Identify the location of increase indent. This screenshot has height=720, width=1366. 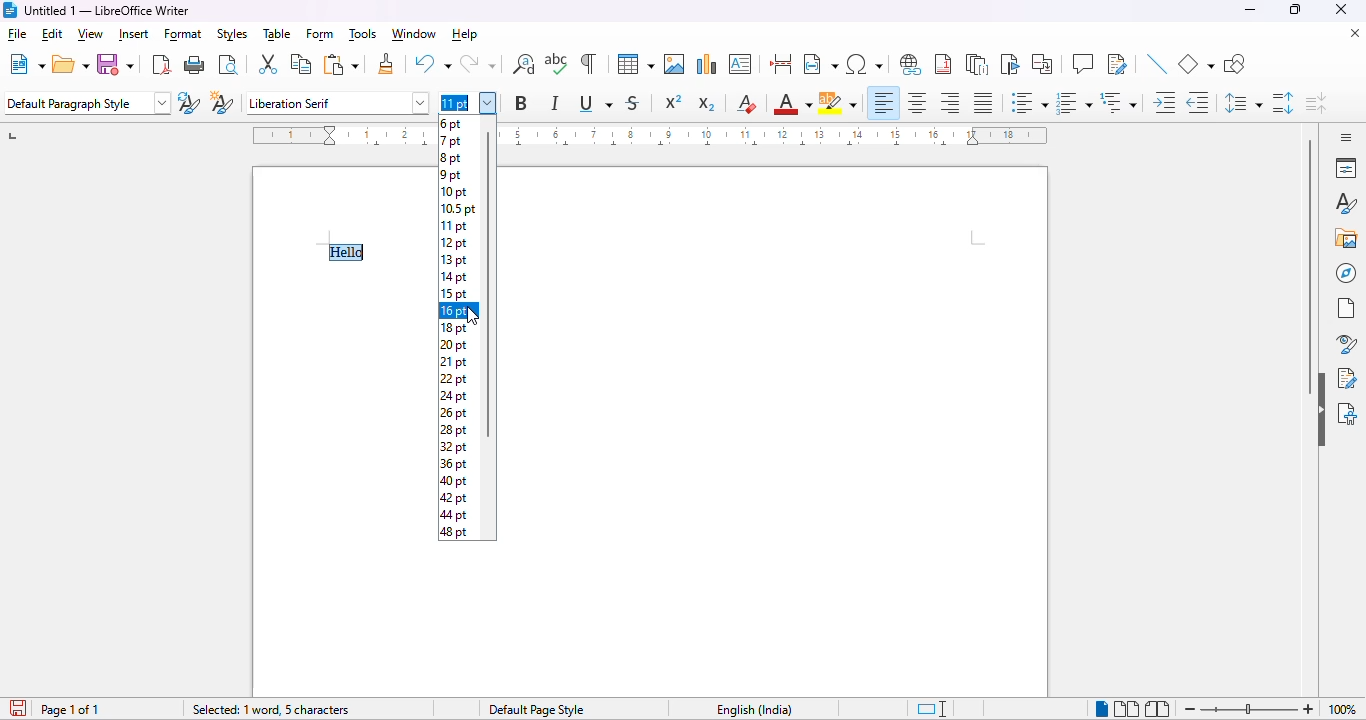
(1165, 103).